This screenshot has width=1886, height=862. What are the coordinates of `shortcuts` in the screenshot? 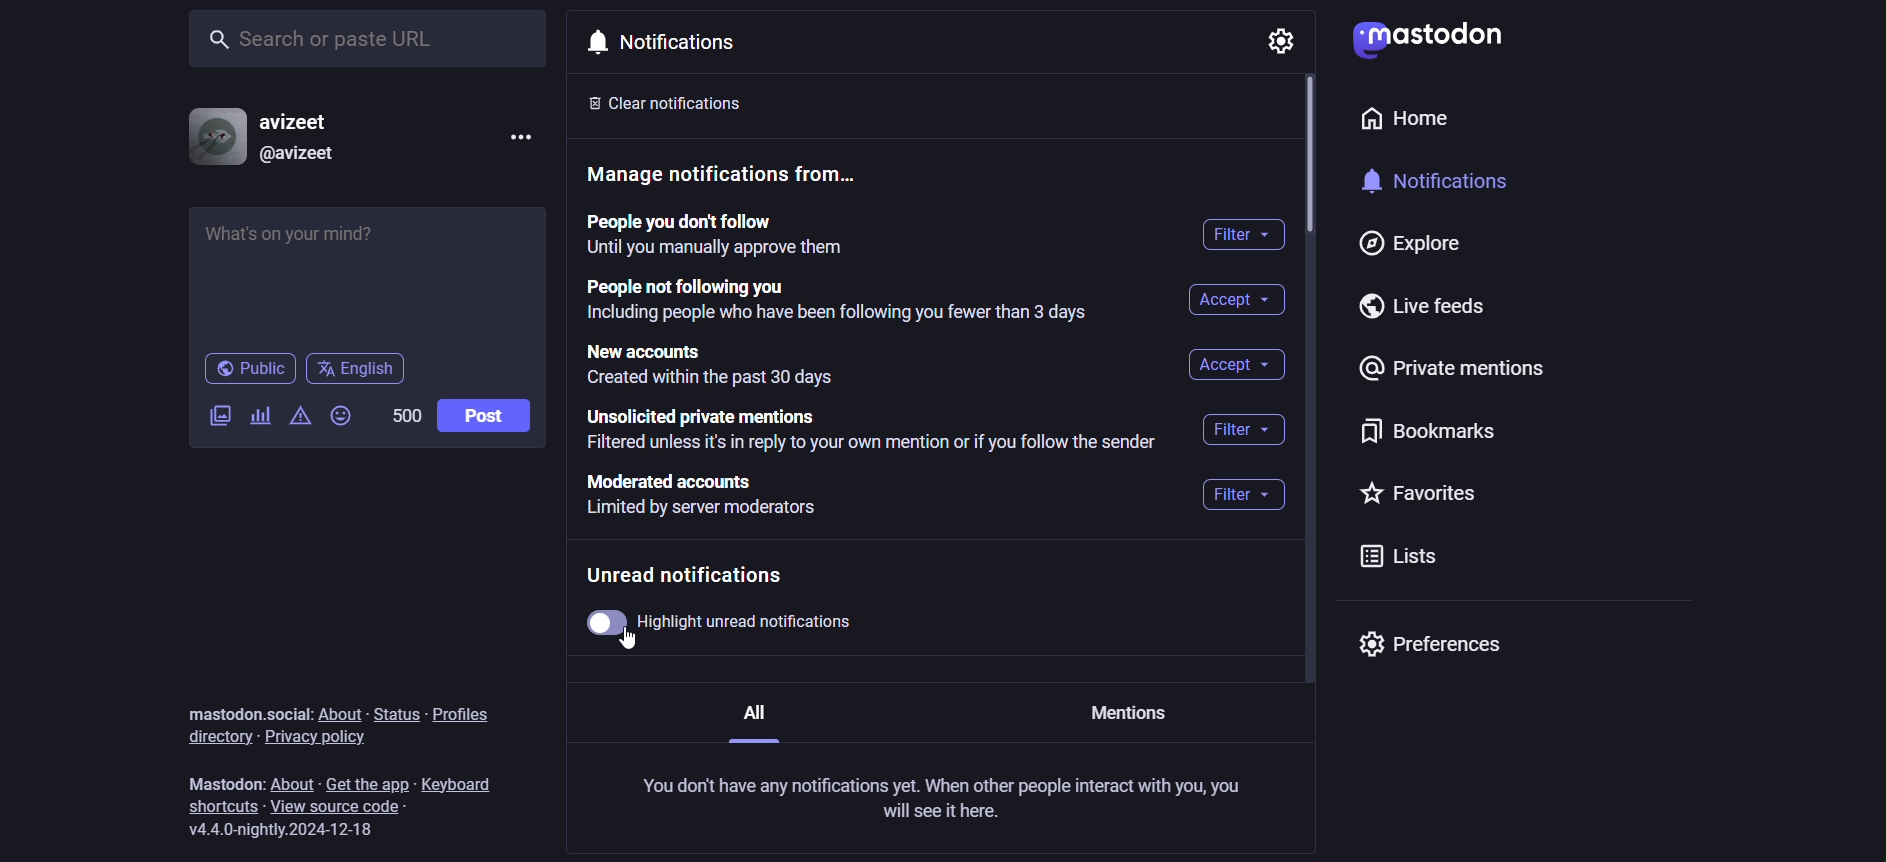 It's located at (219, 807).